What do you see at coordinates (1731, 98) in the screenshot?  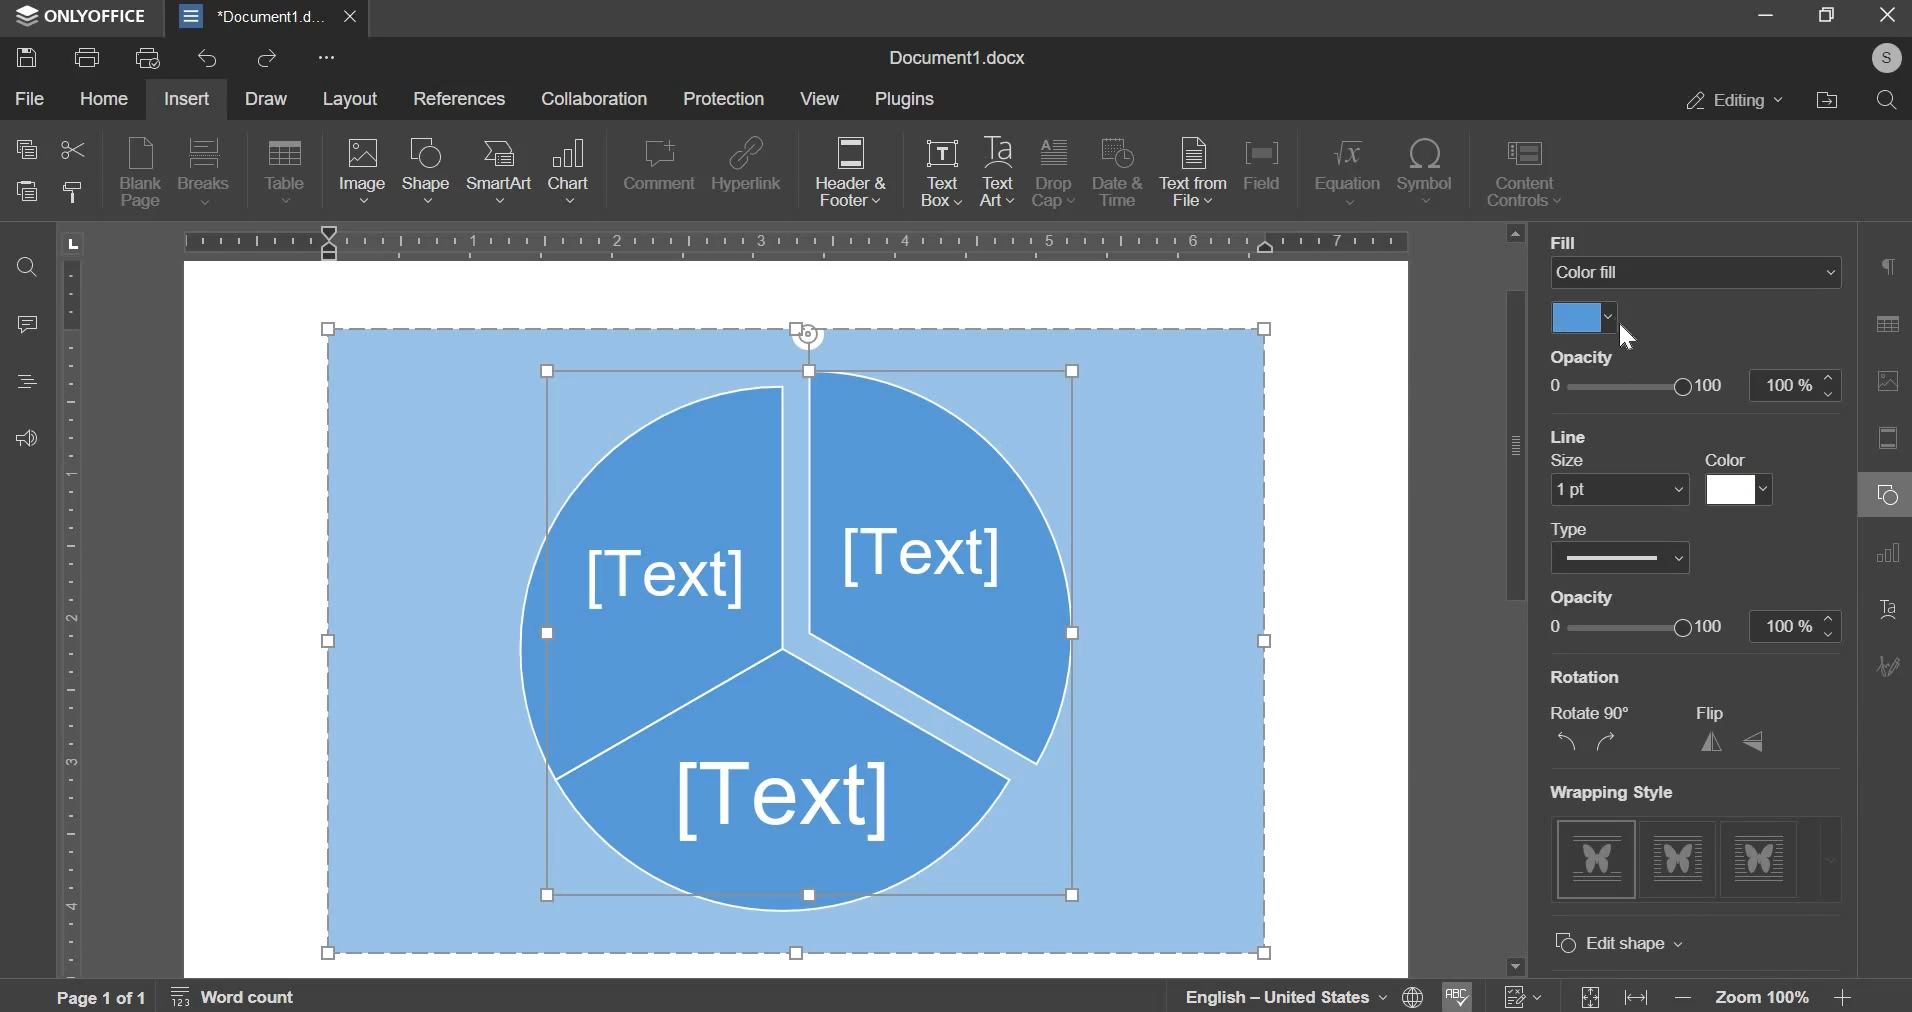 I see `editing` at bounding box center [1731, 98].